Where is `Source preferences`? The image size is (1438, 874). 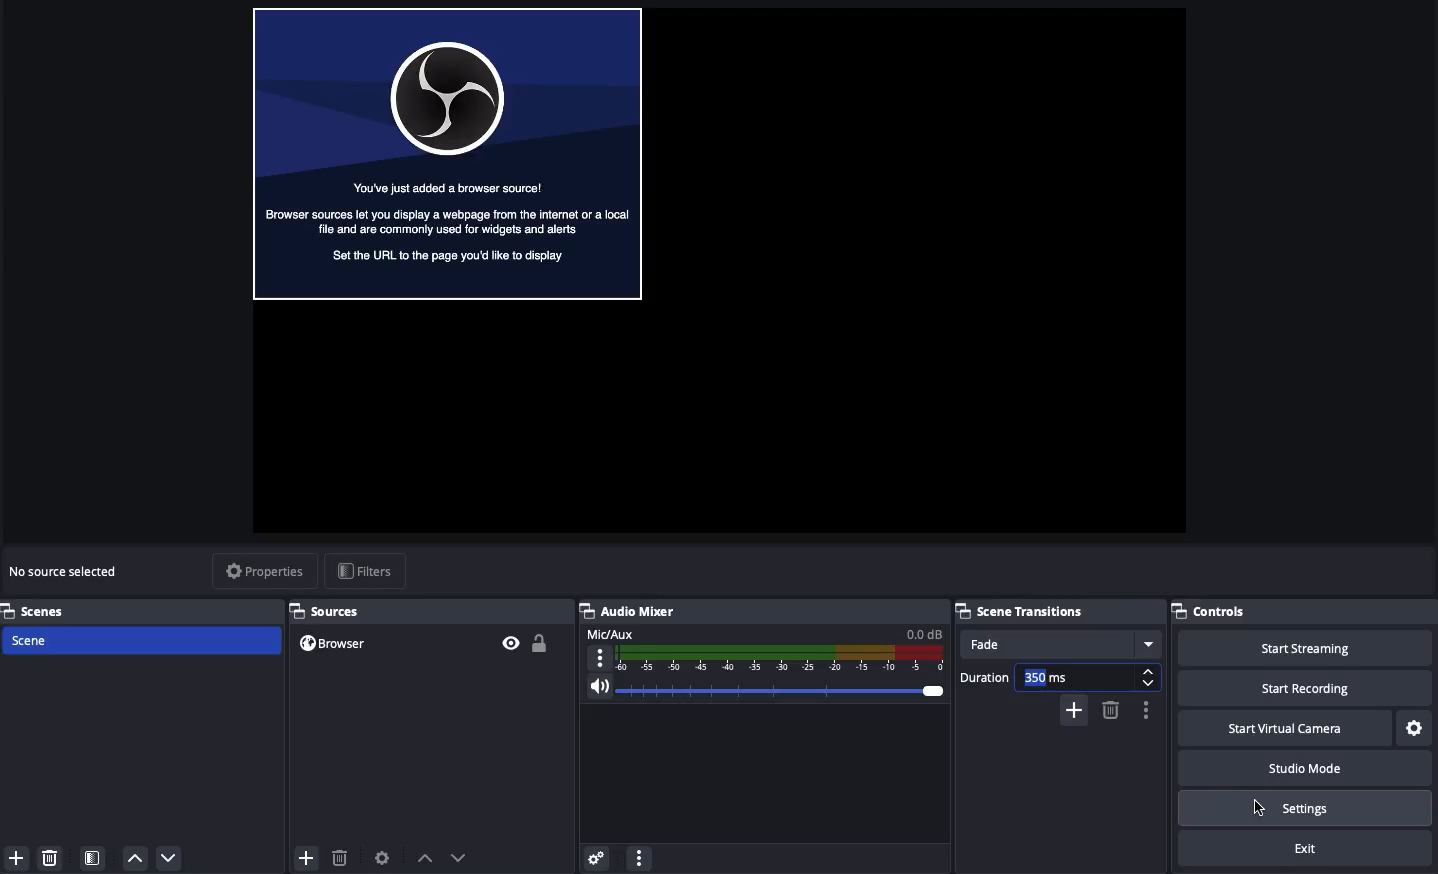 Source preferences is located at coordinates (380, 859).